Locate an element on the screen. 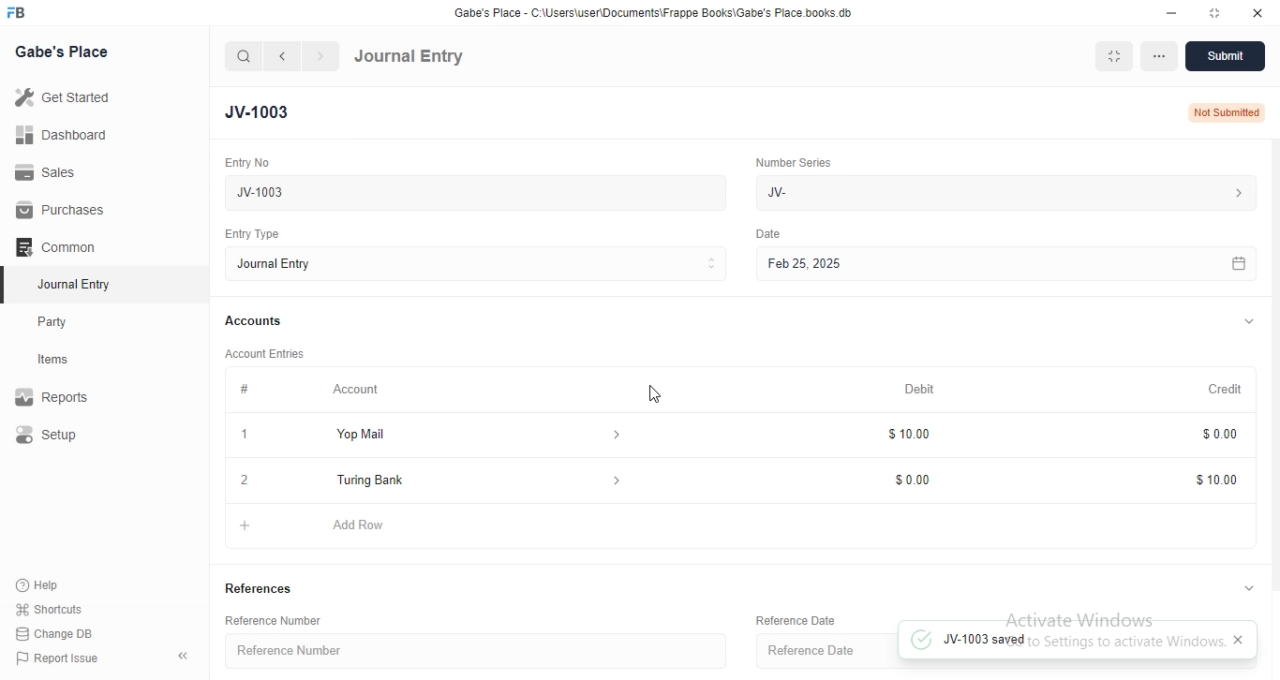 The width and height of the screenshot is (1280, 680).  is located at coordinates (768, 234).